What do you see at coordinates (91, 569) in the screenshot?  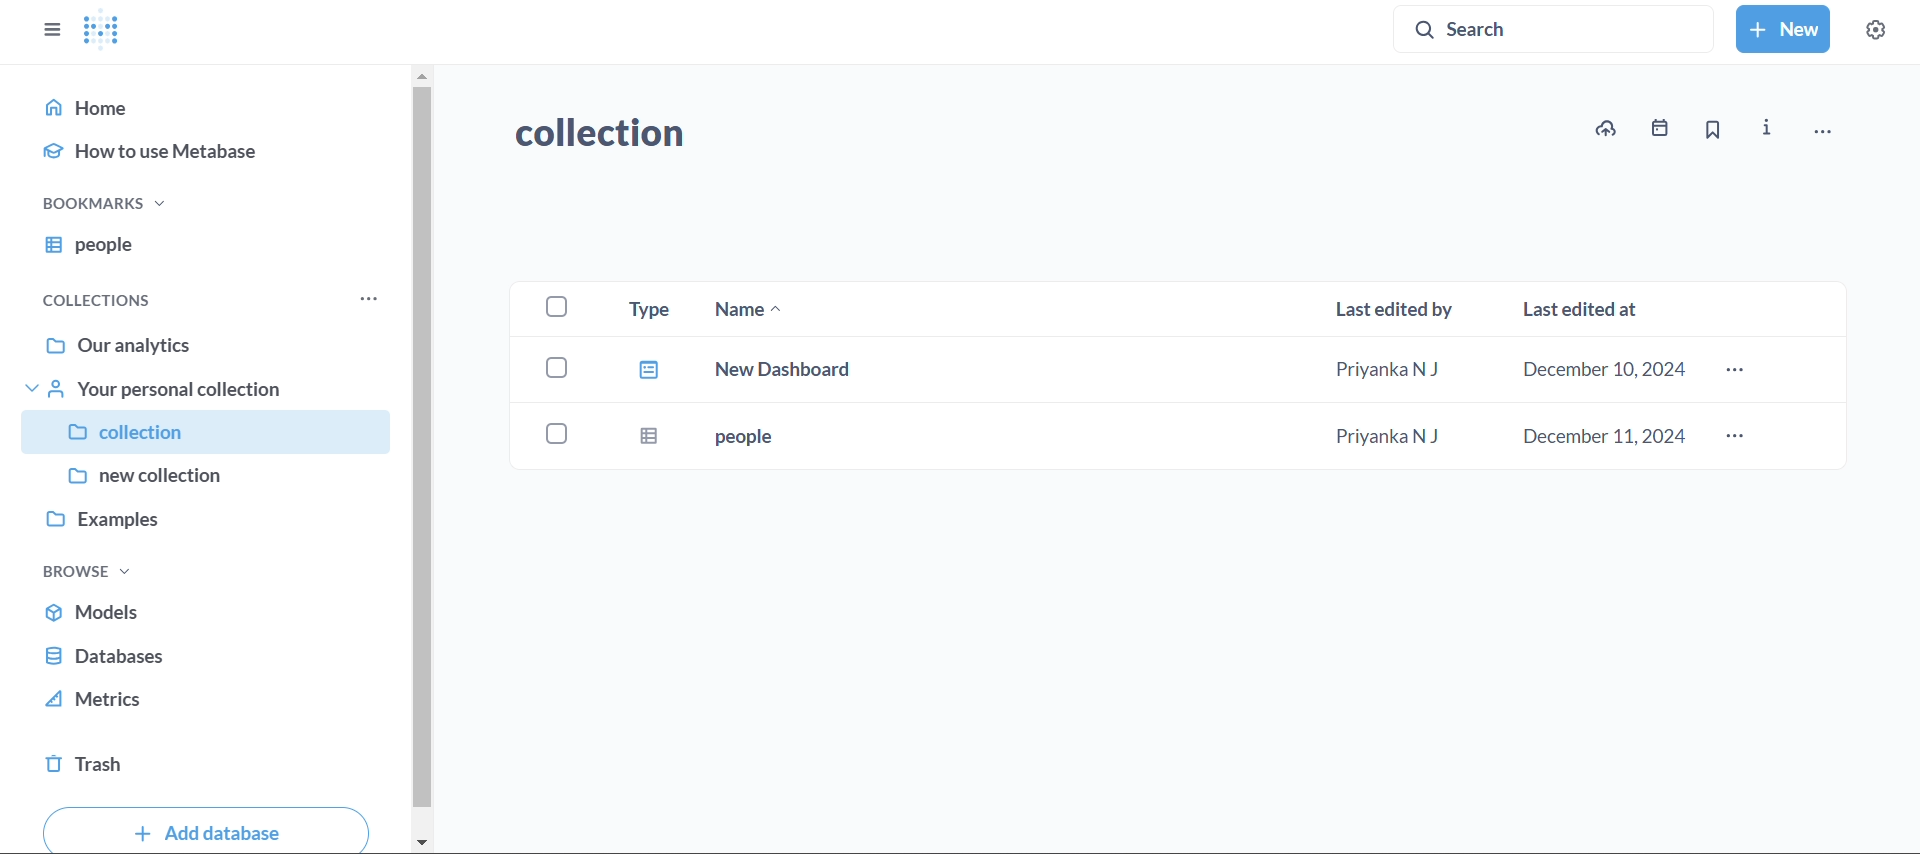 I see `browse` at bounding box center [91, 569].